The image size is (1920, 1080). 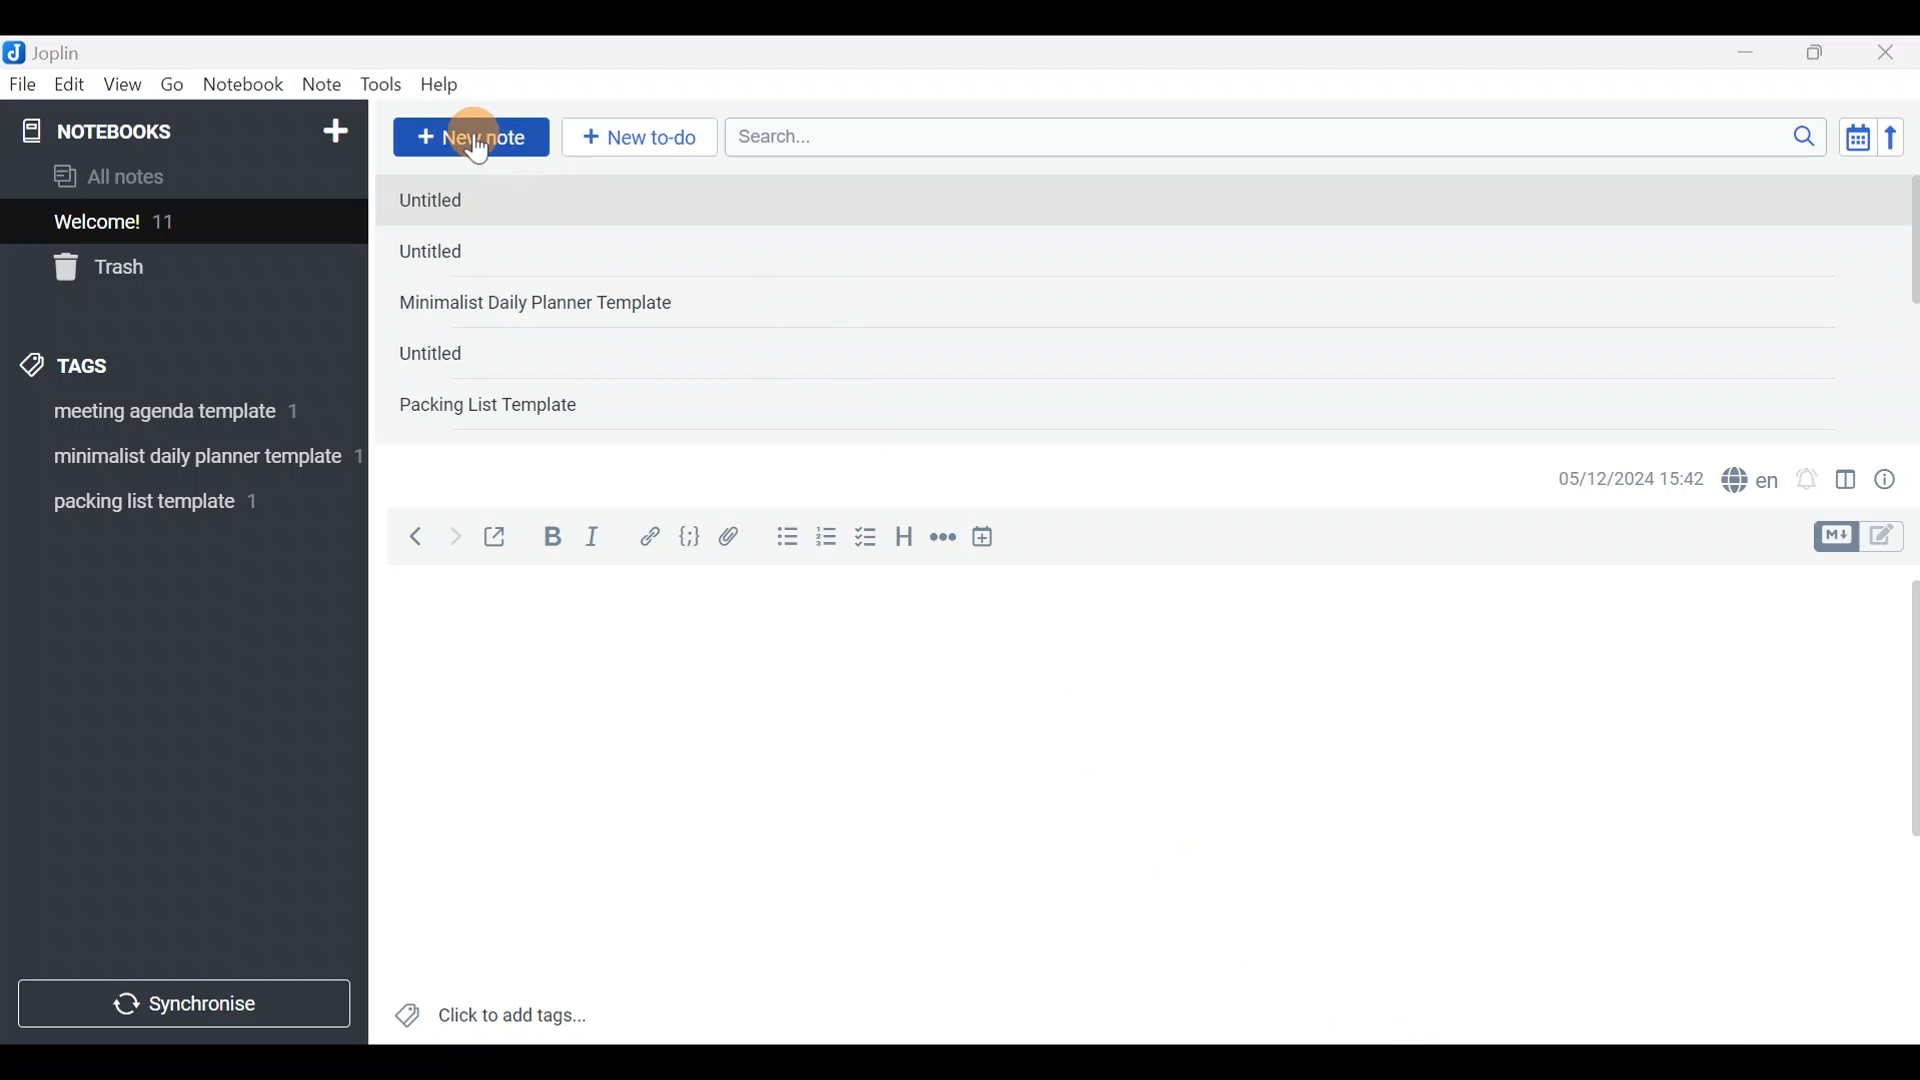 I want to click on Italic, so click(x=590, y=541).